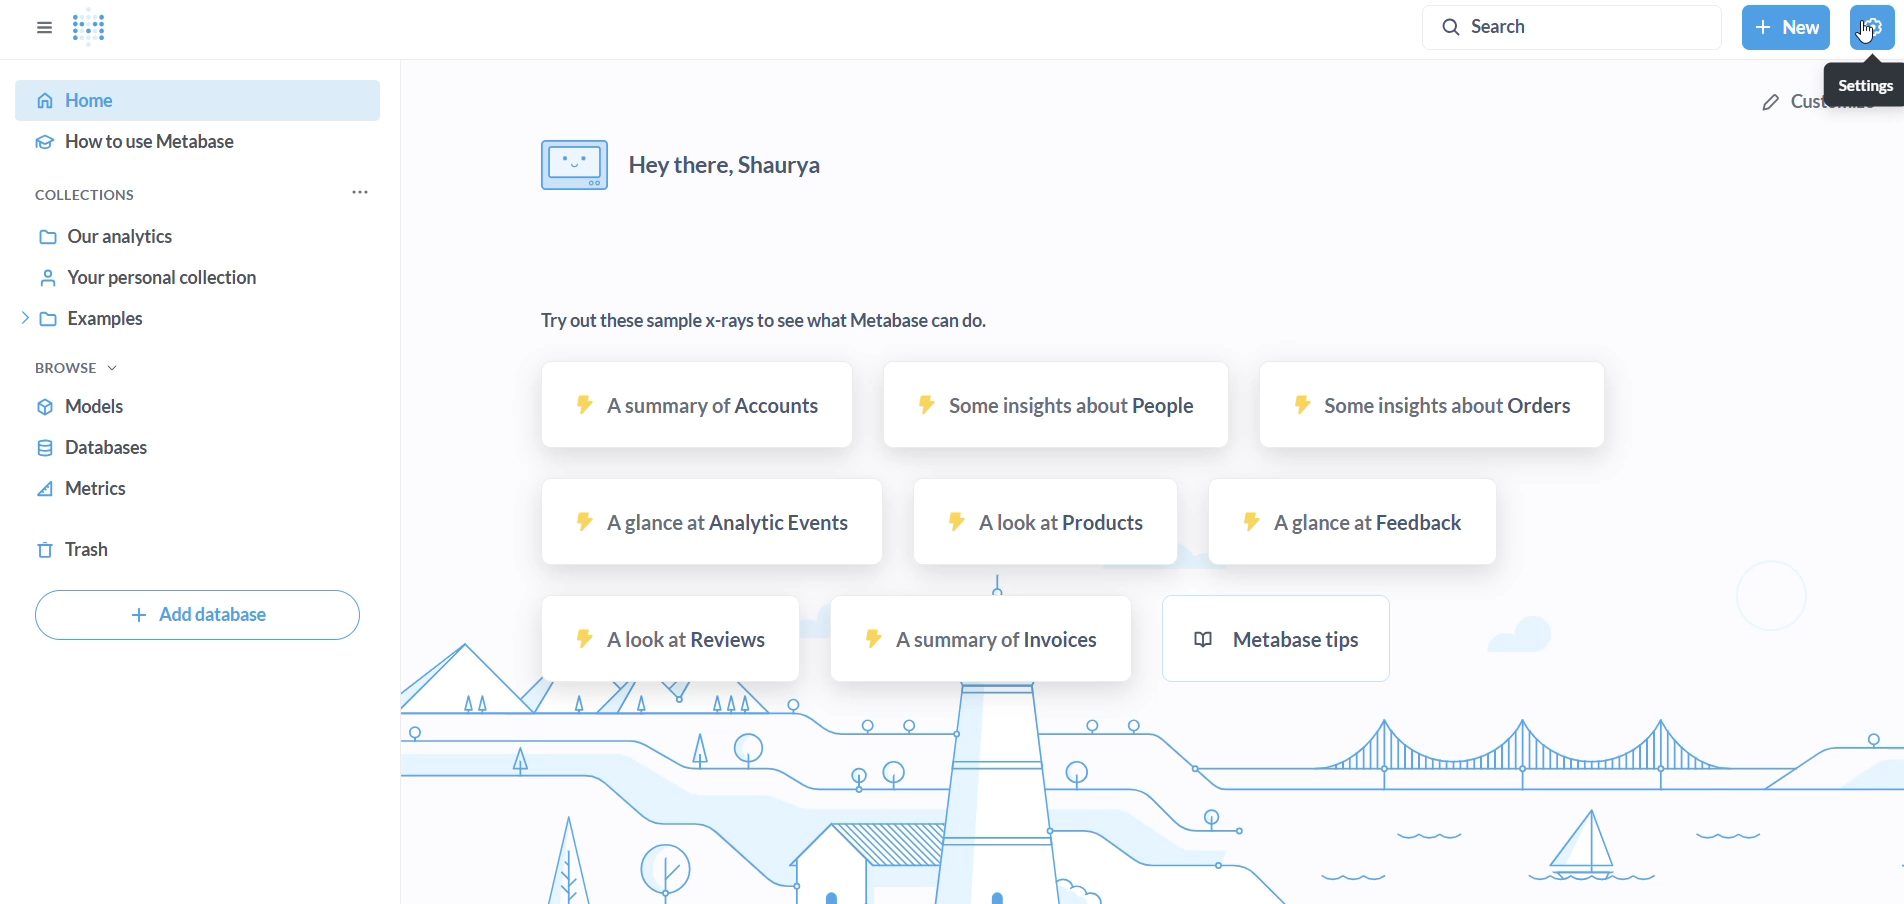 This screenshot has width=1904, height=904. I want to click on ¥ Alook at Products, so click(1050, 523).